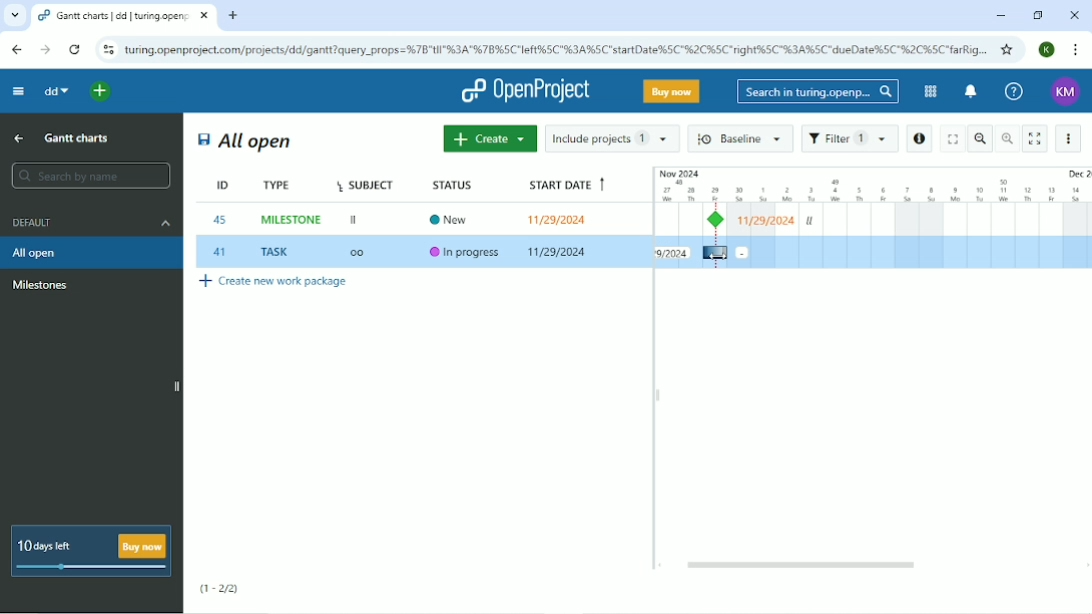  Describe the element at coordinates (18, 92) in the screenshot. I see `Collapse project menu` at that location.